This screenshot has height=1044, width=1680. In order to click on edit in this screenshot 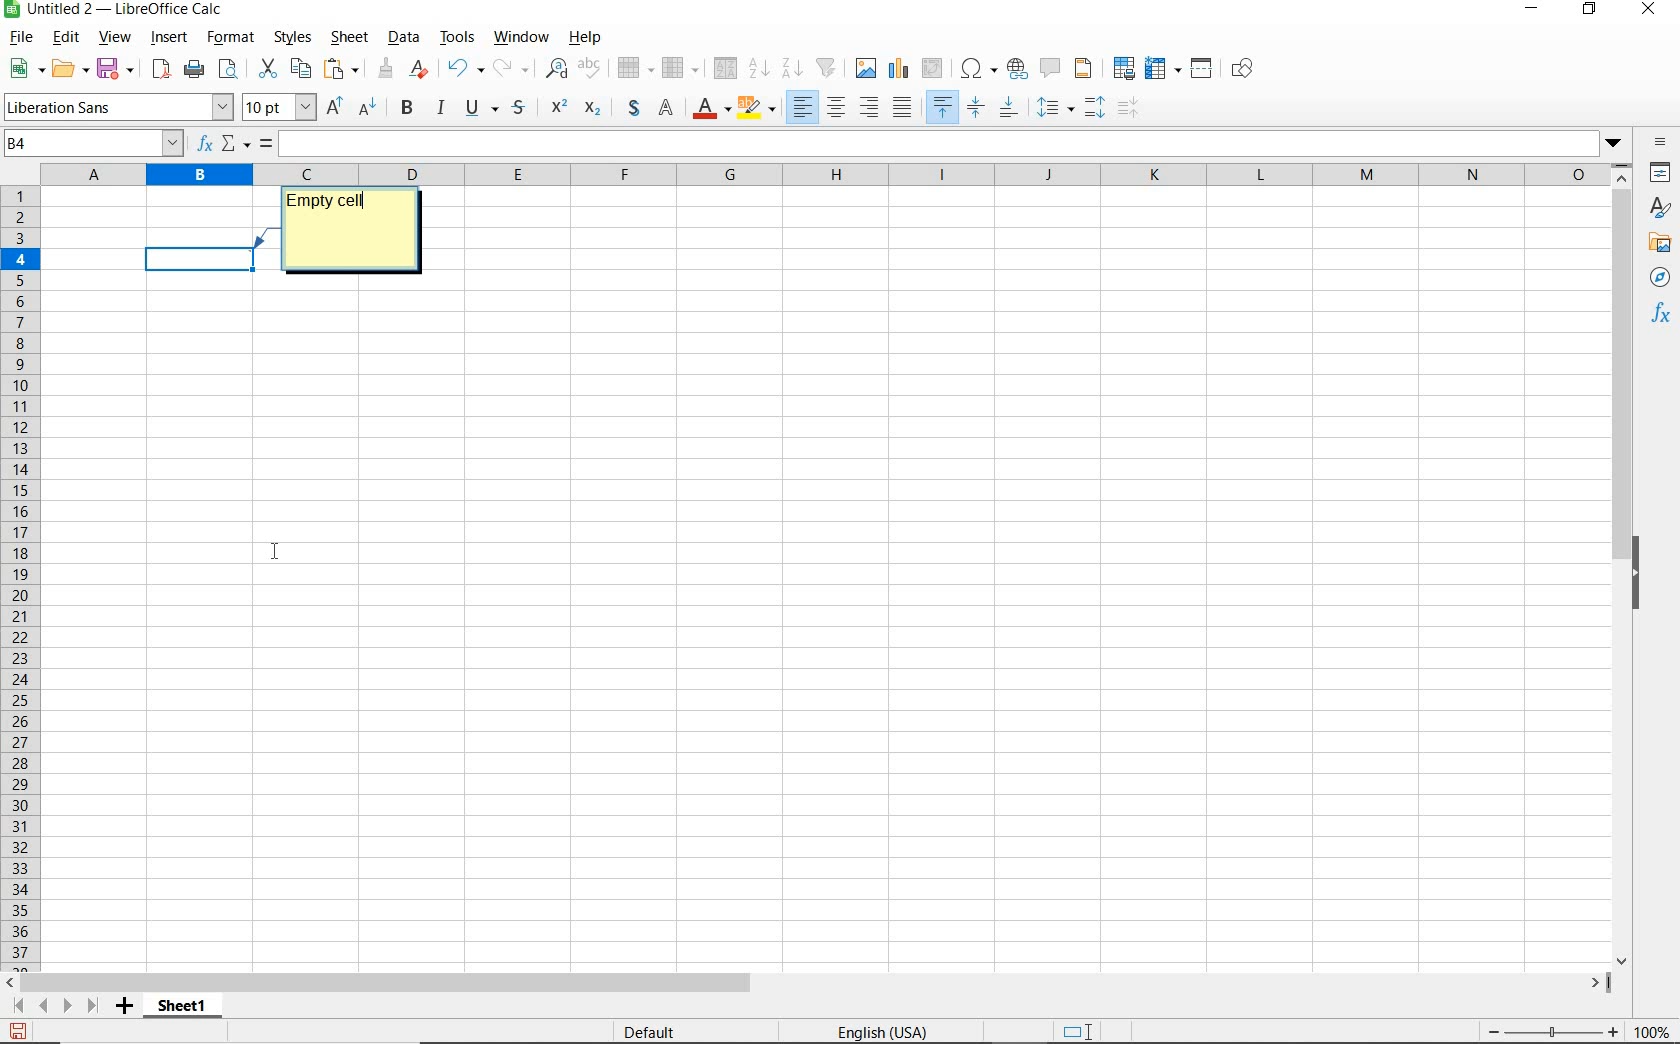, I will do `click(66, 37)`.